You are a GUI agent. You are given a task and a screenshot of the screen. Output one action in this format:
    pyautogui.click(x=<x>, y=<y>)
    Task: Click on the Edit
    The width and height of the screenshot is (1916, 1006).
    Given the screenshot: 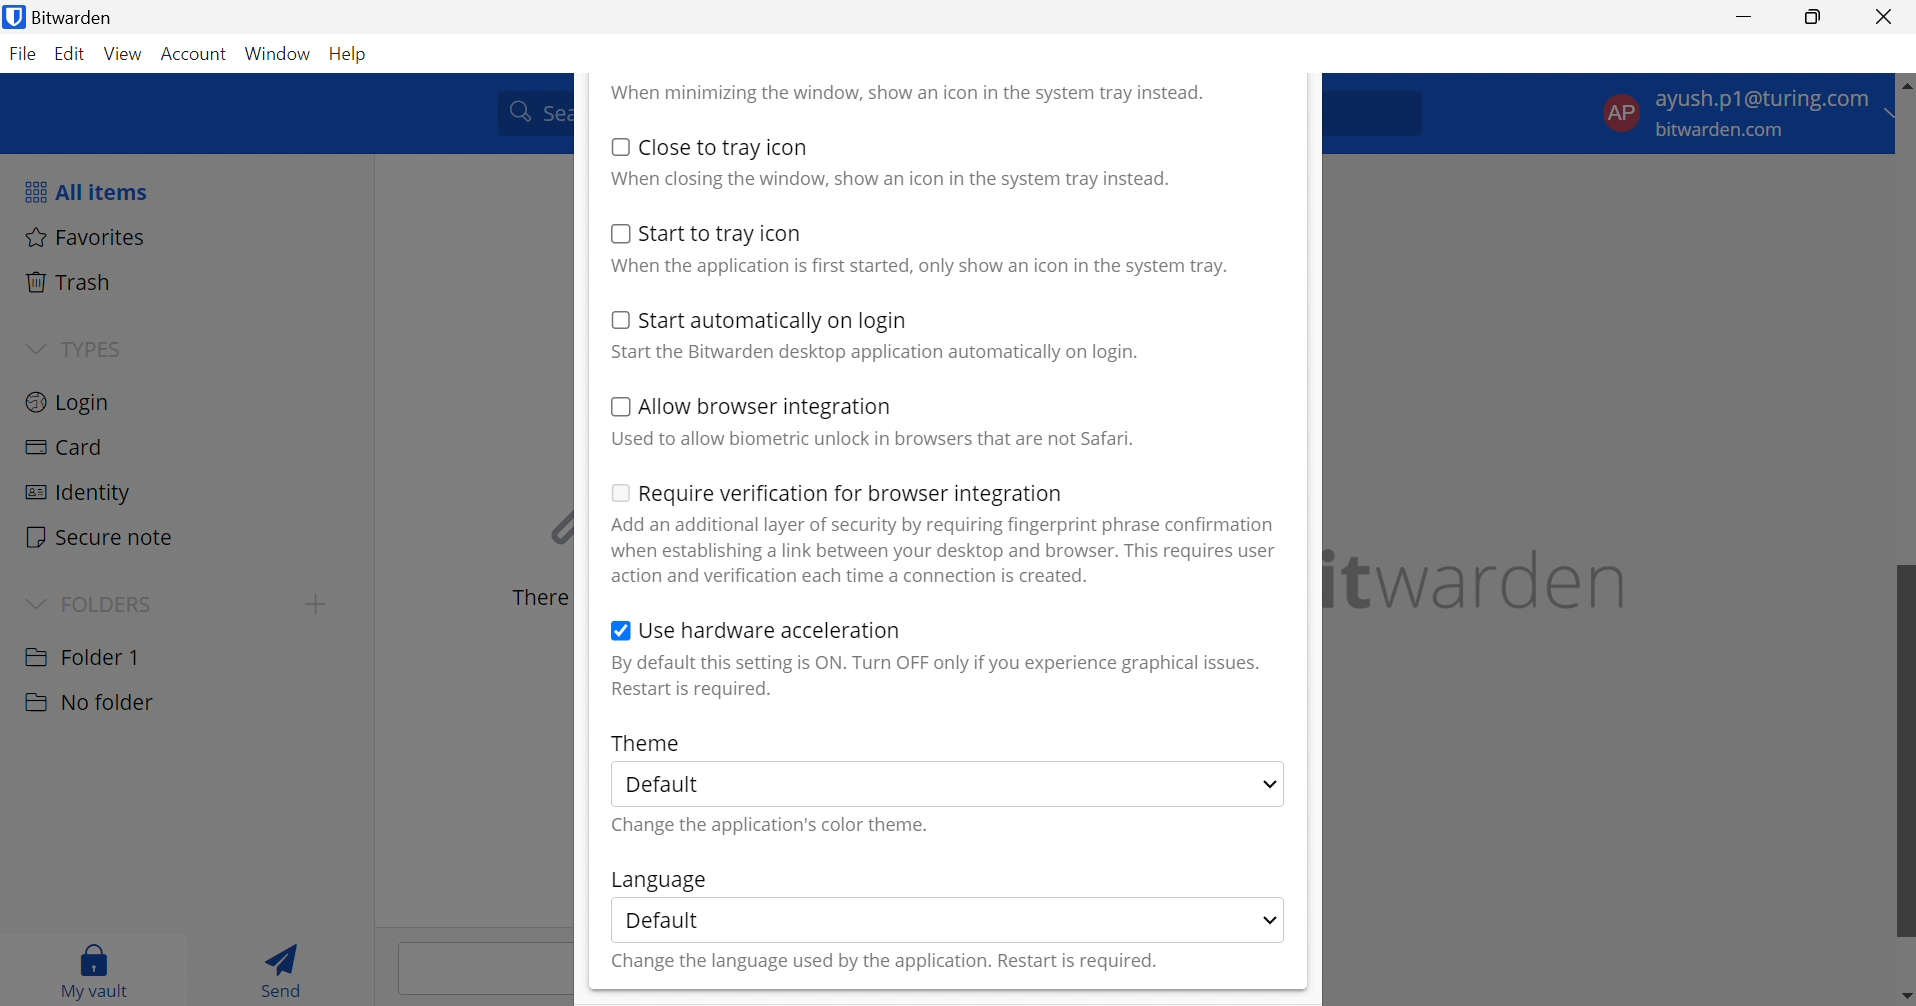 What is the action you would take?
    pyautogui.click(x=71, y=56)
    